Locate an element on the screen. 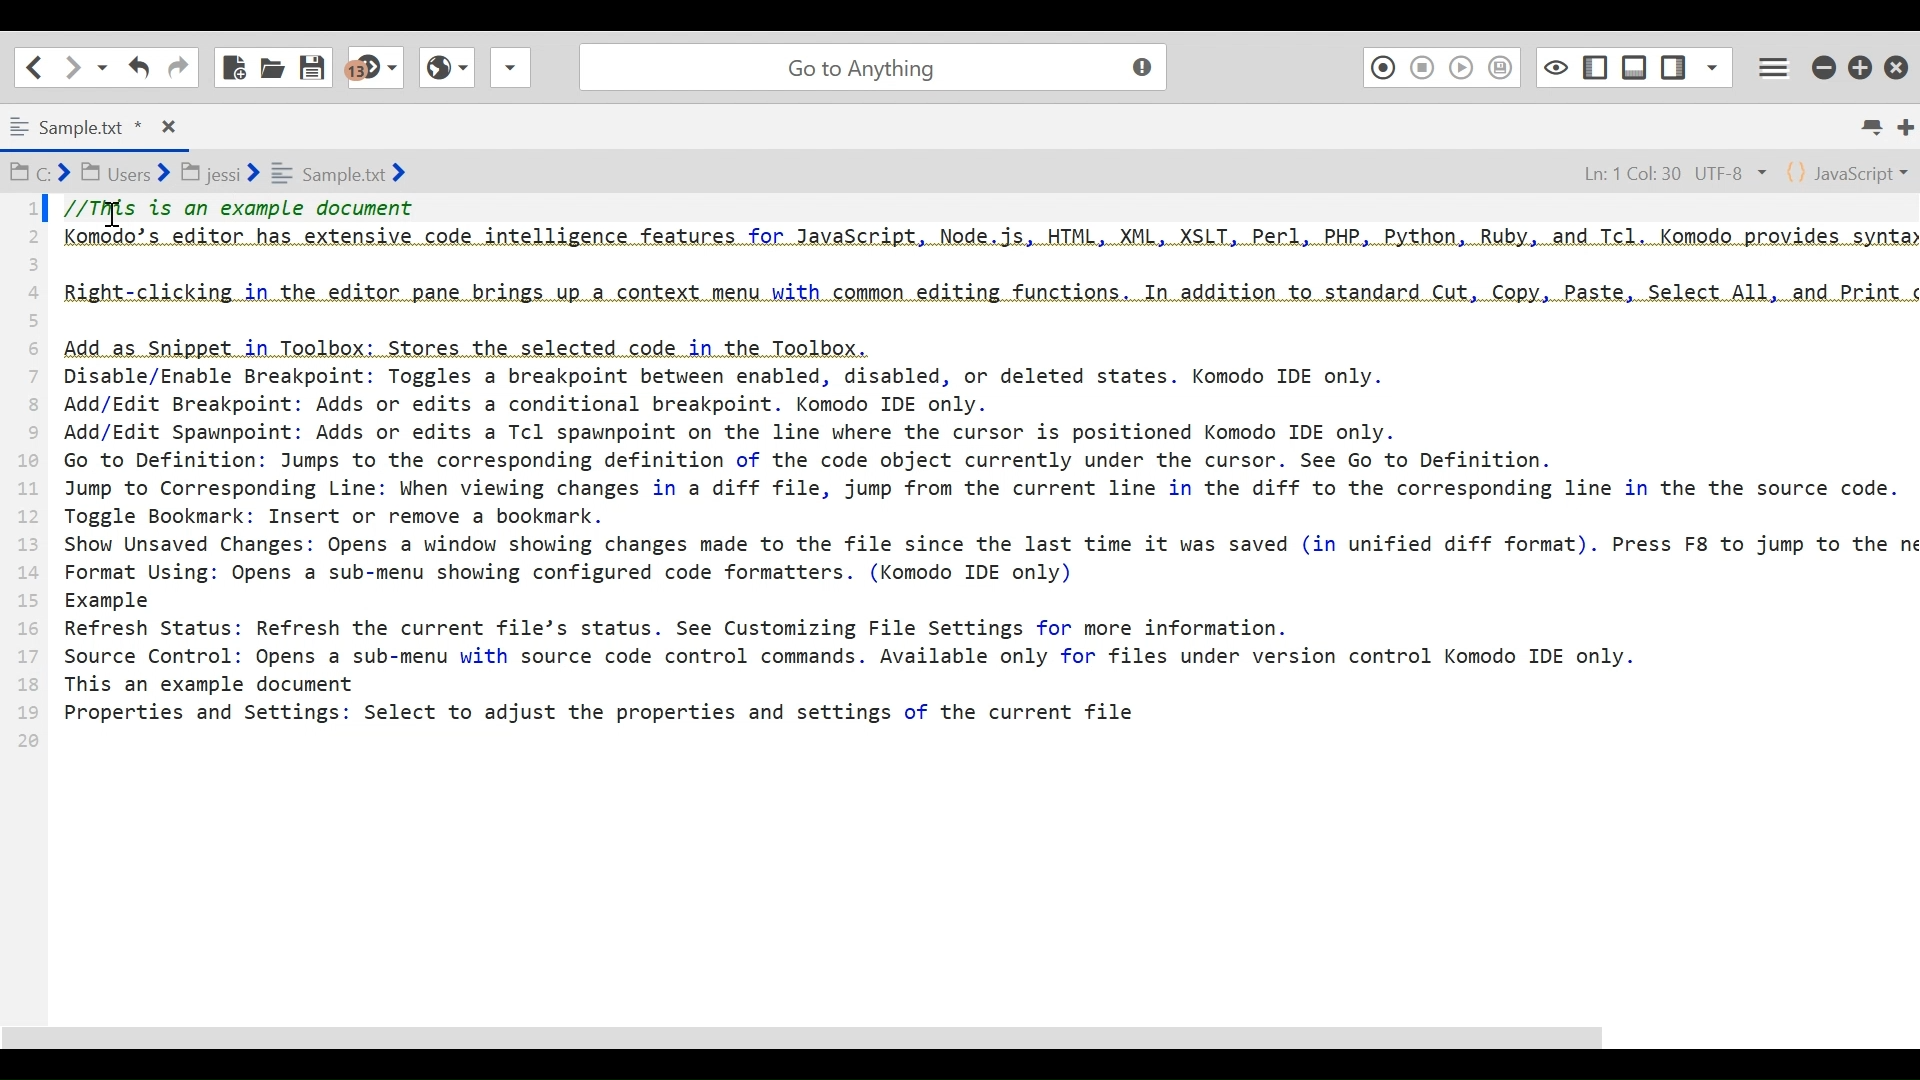  Restore is located at coordinates (1862, 64).